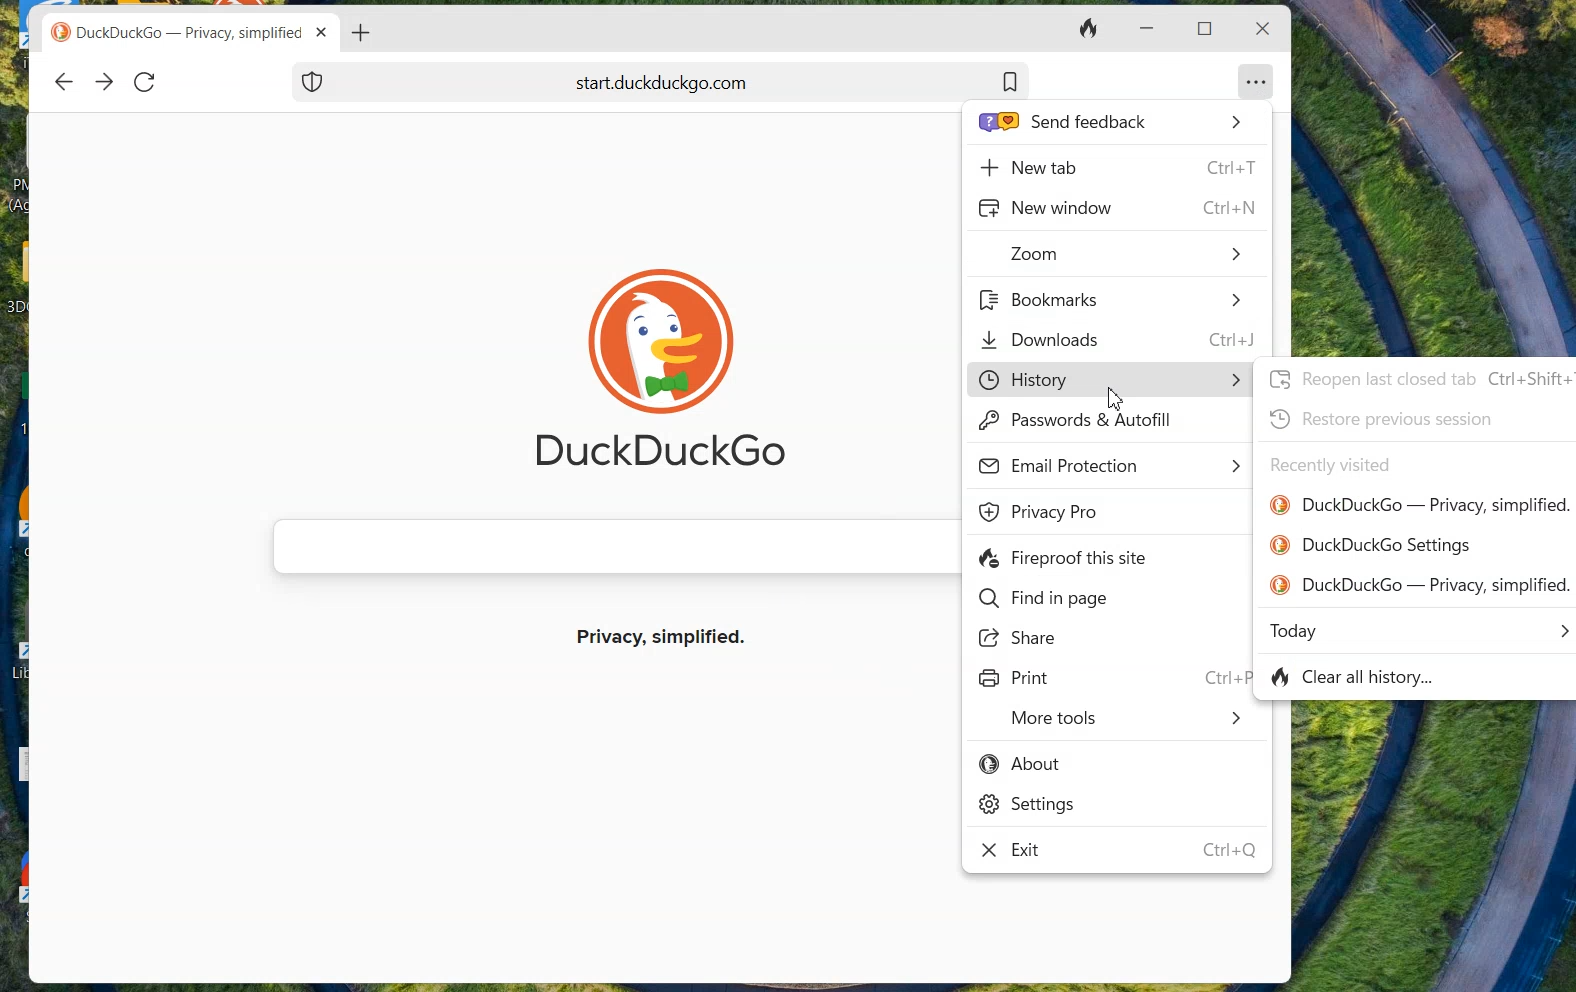 This screenshot has width=1576, height=992. I want to click on Privacy Pro, so click(1044, 513).